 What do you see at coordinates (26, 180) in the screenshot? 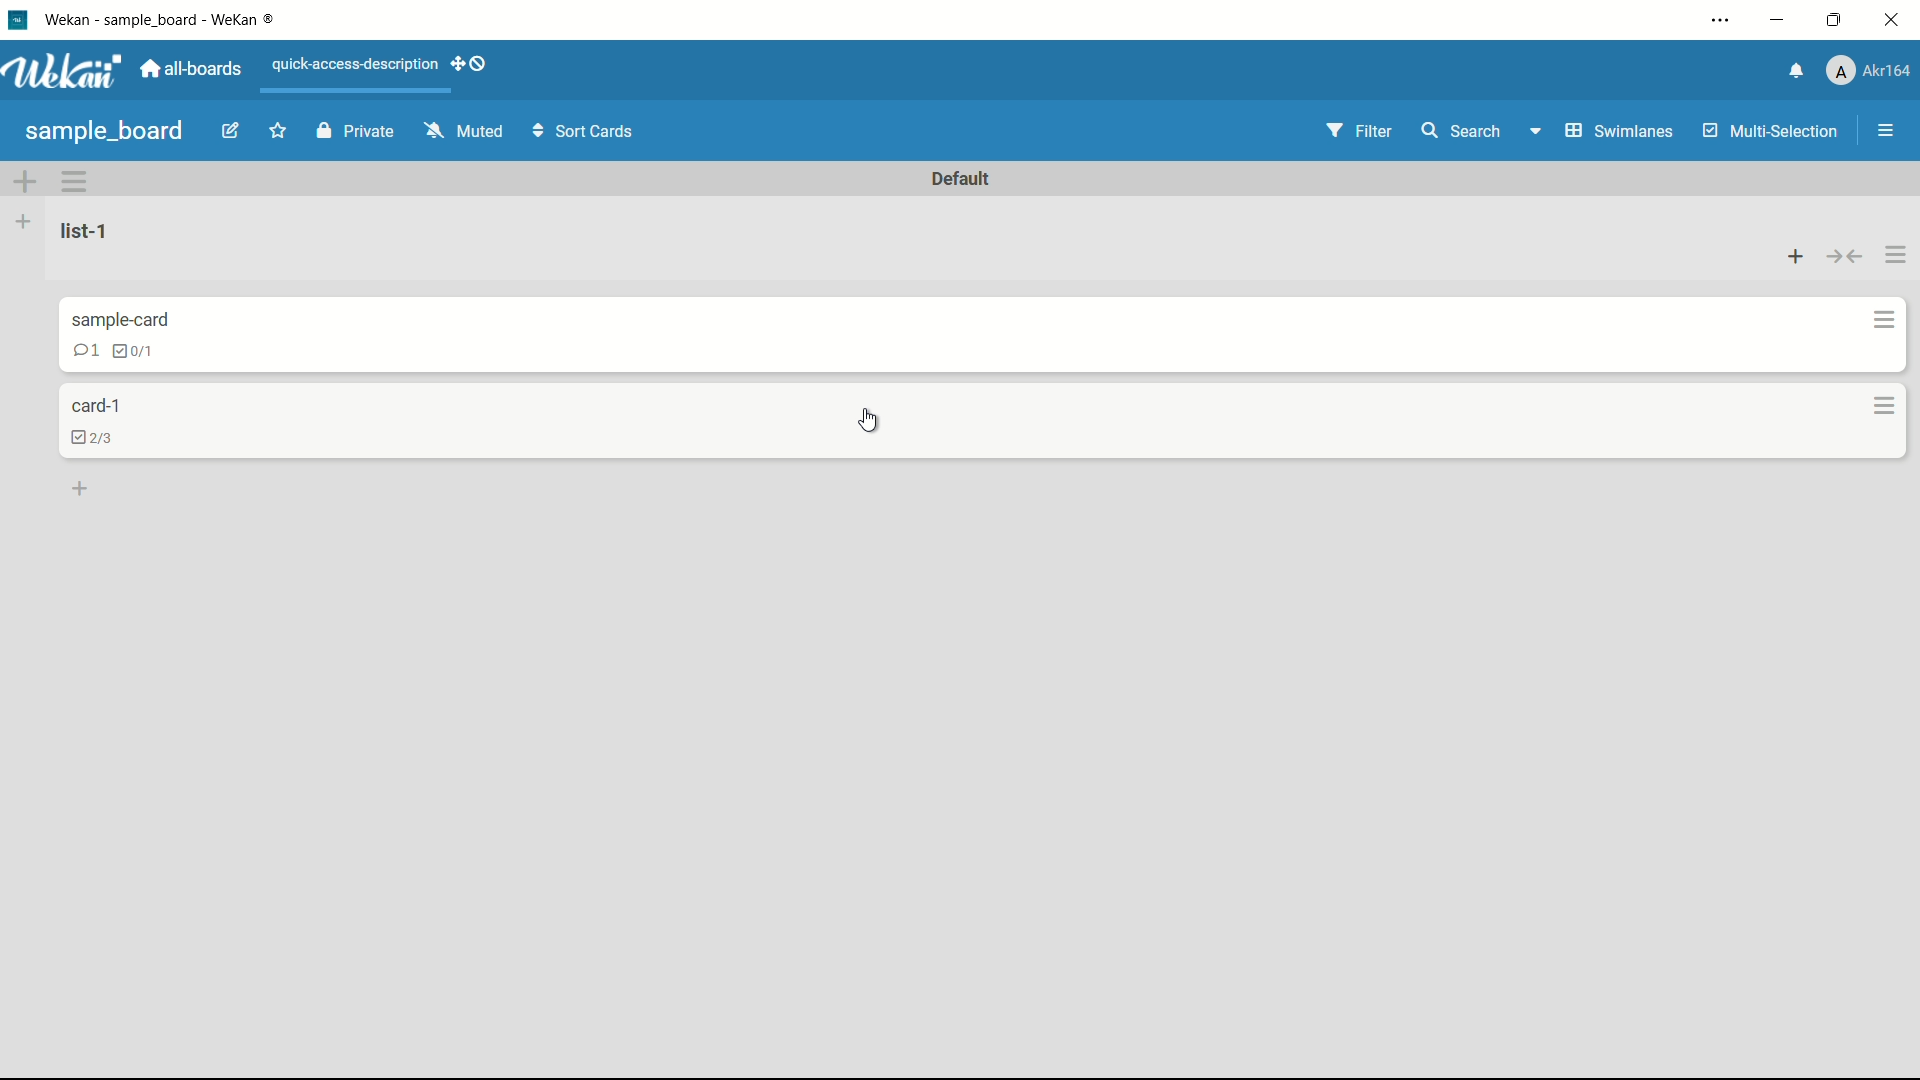
I see `add swimlane` at bounding box center [26, 180].